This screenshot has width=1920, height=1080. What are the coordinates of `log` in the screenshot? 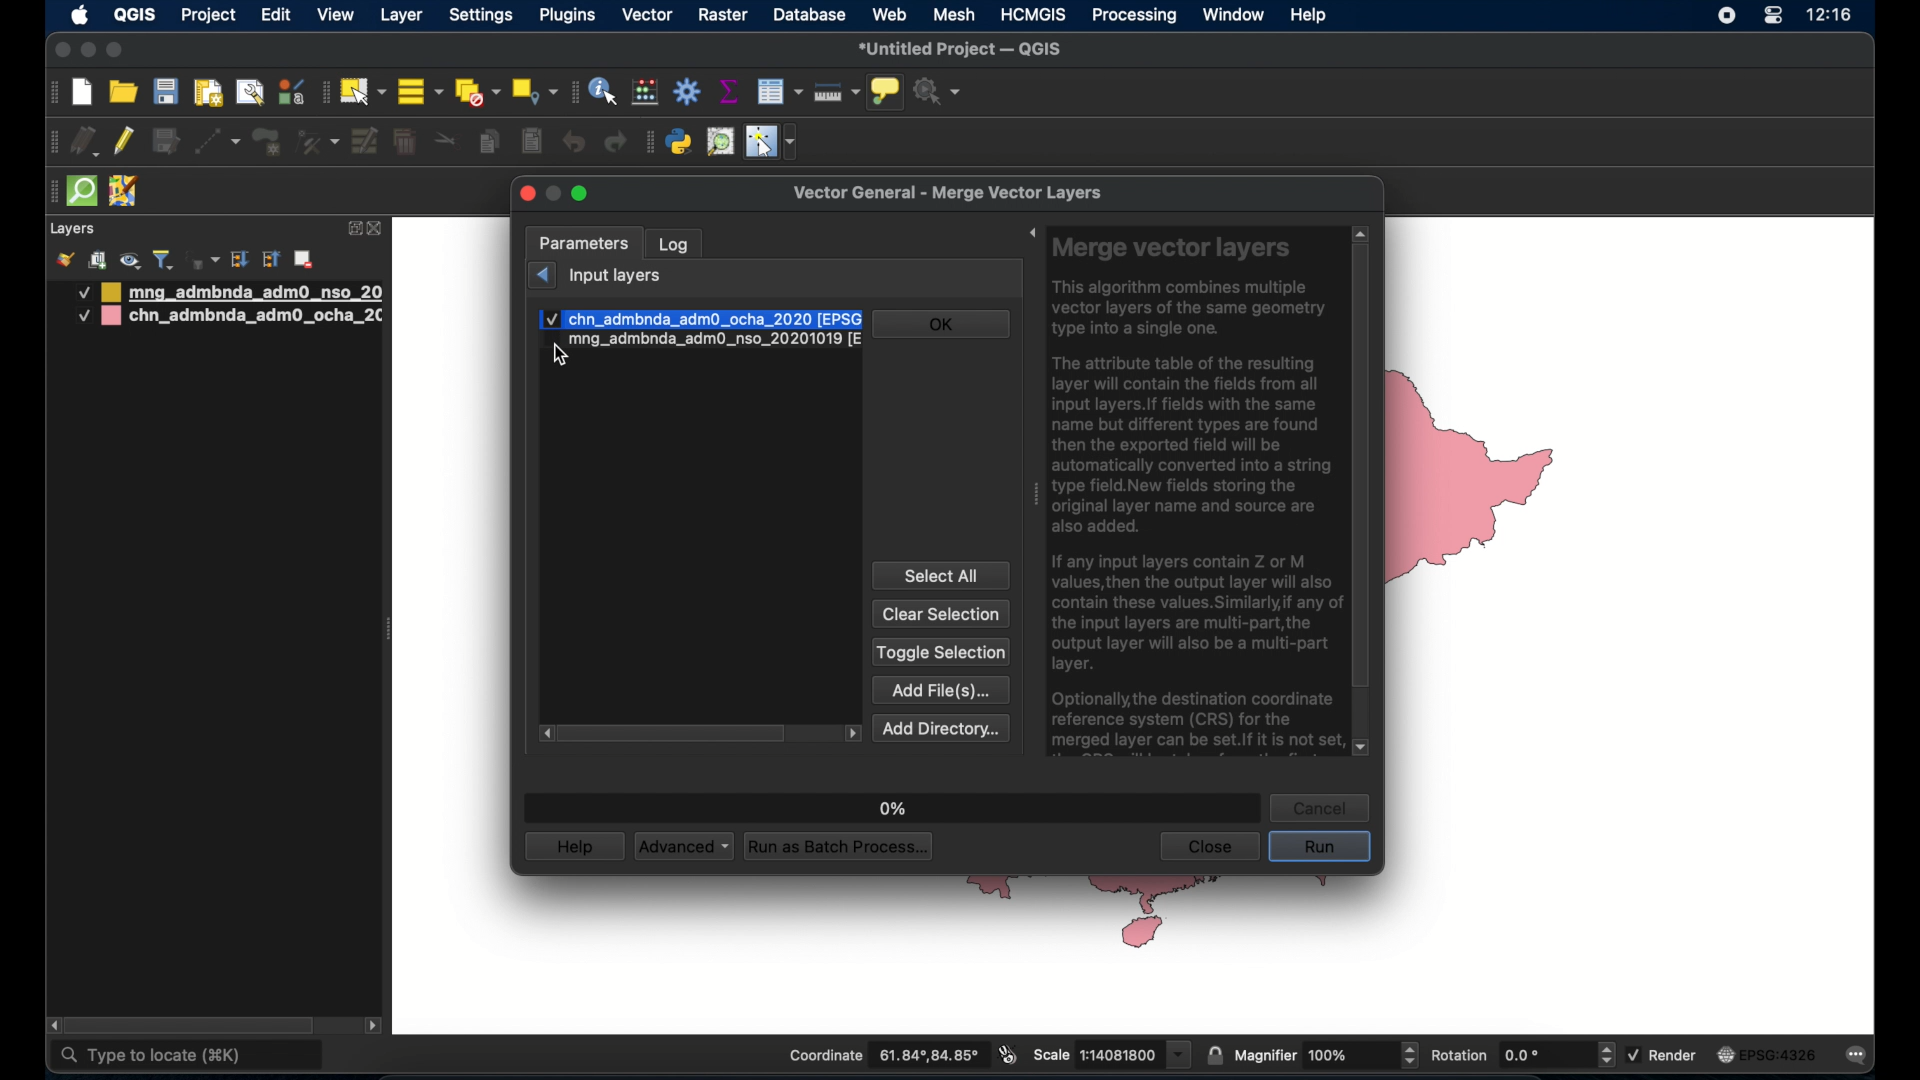 It's located at (675, 243).